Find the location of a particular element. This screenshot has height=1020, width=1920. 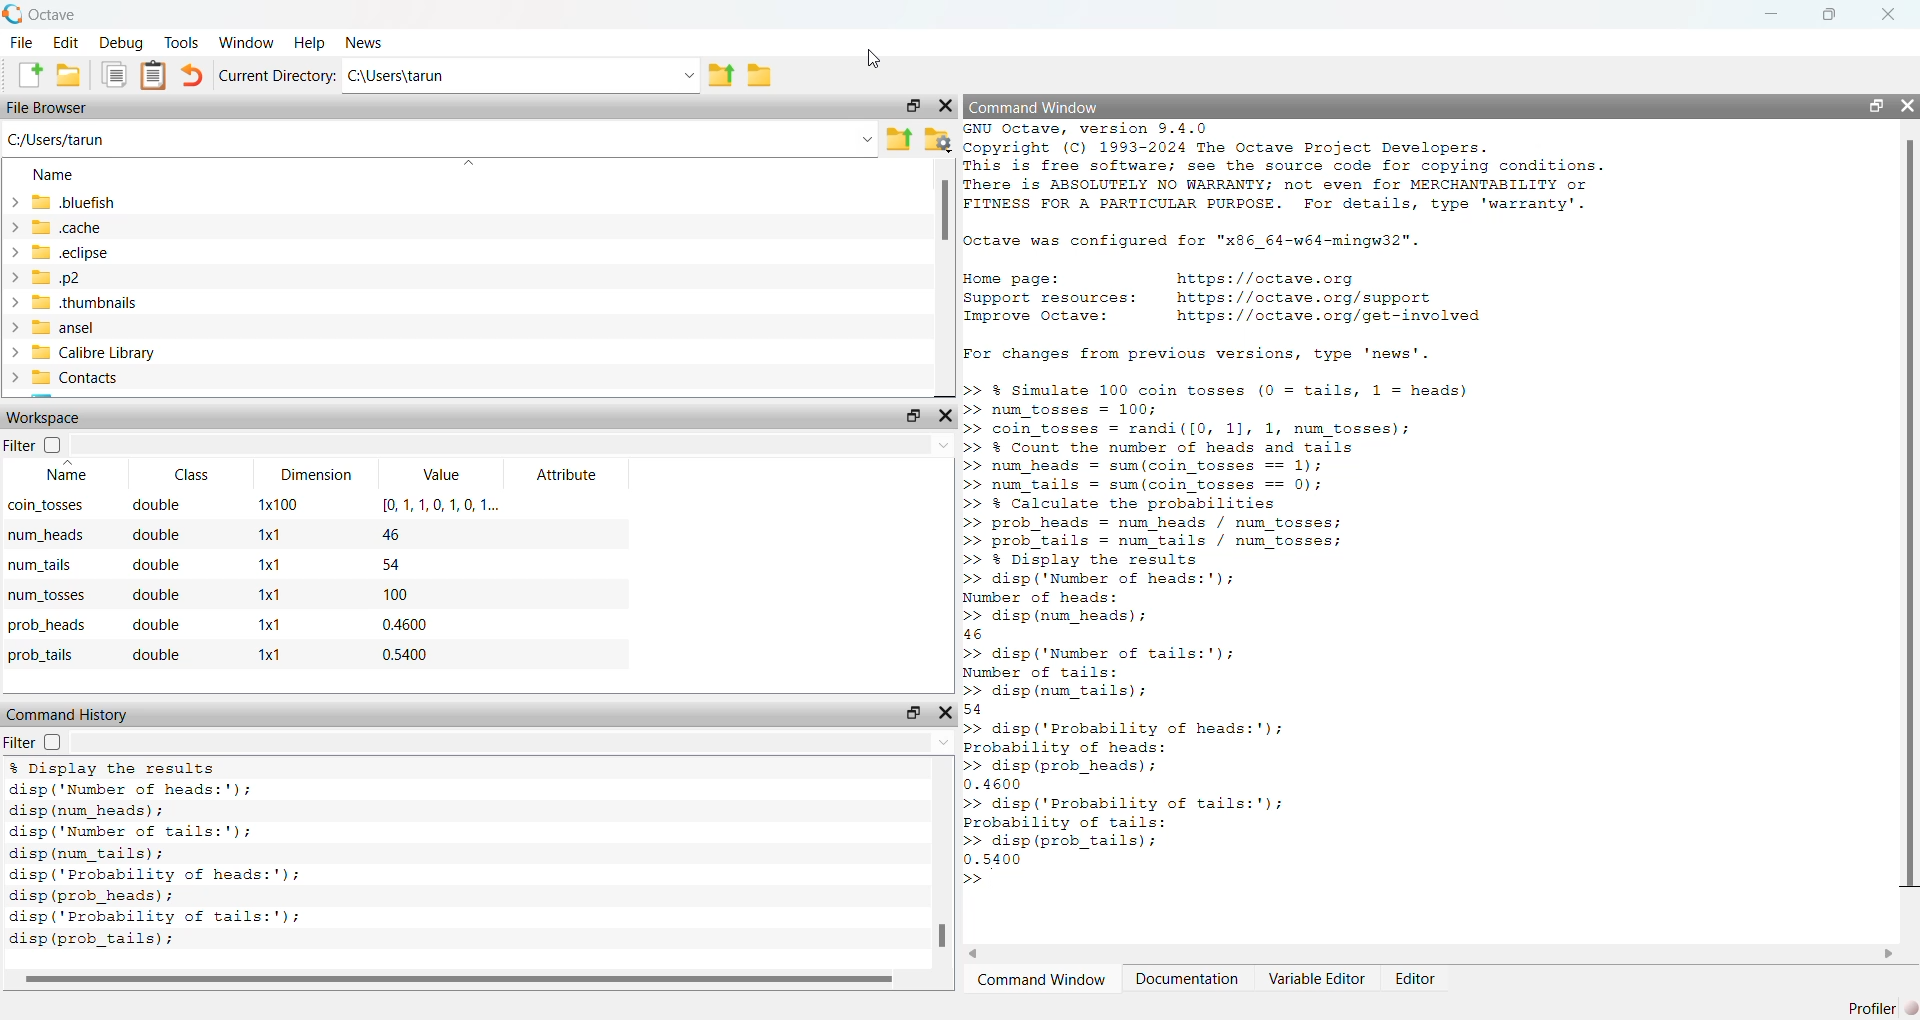

ansel is located at coordinates (51, 327).